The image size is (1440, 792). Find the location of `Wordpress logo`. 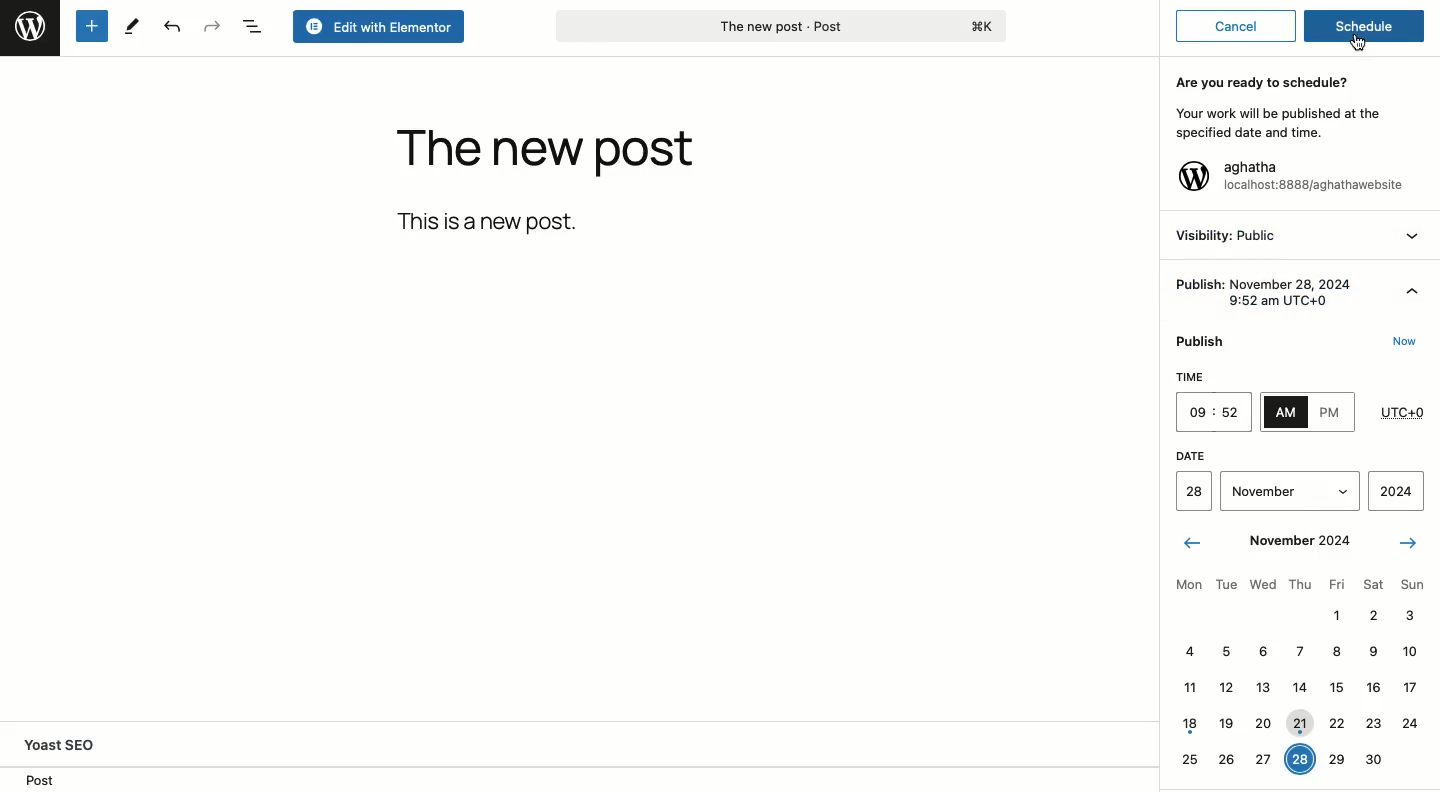

Wordpress logo is located at coordinates (29, 26).